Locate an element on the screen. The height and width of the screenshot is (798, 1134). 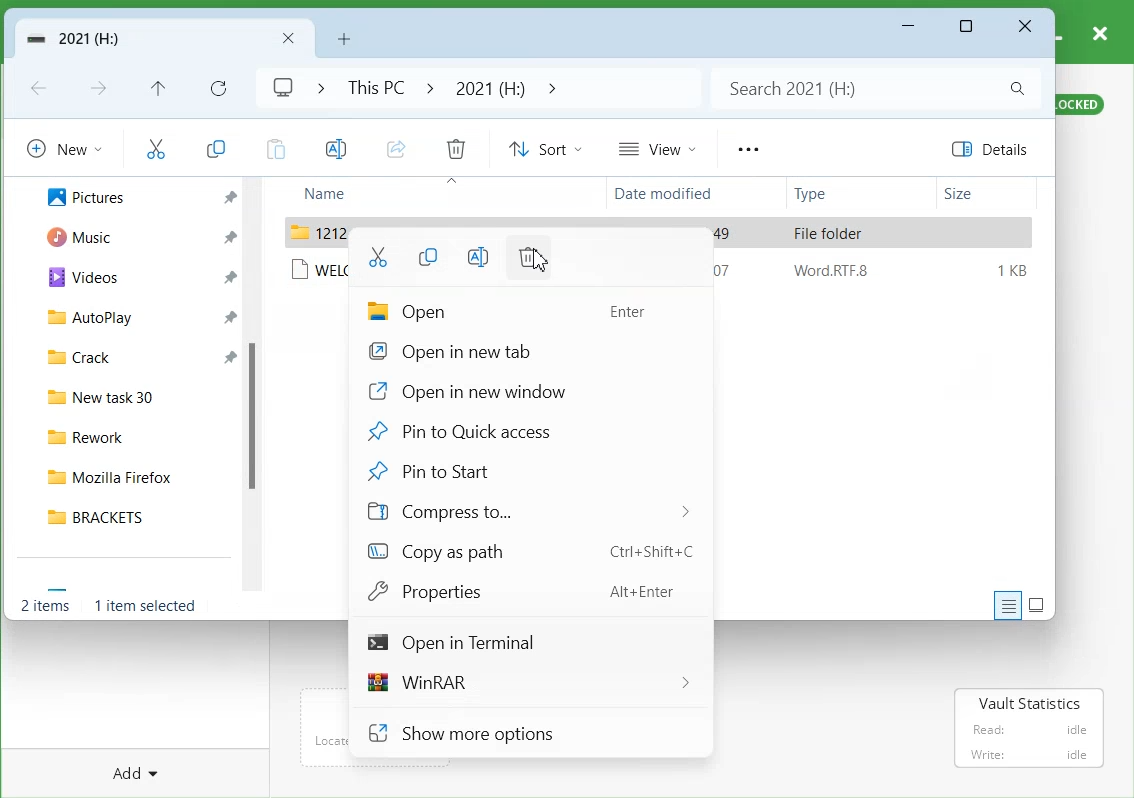
1 item selected is located at coordinates (145, 605).